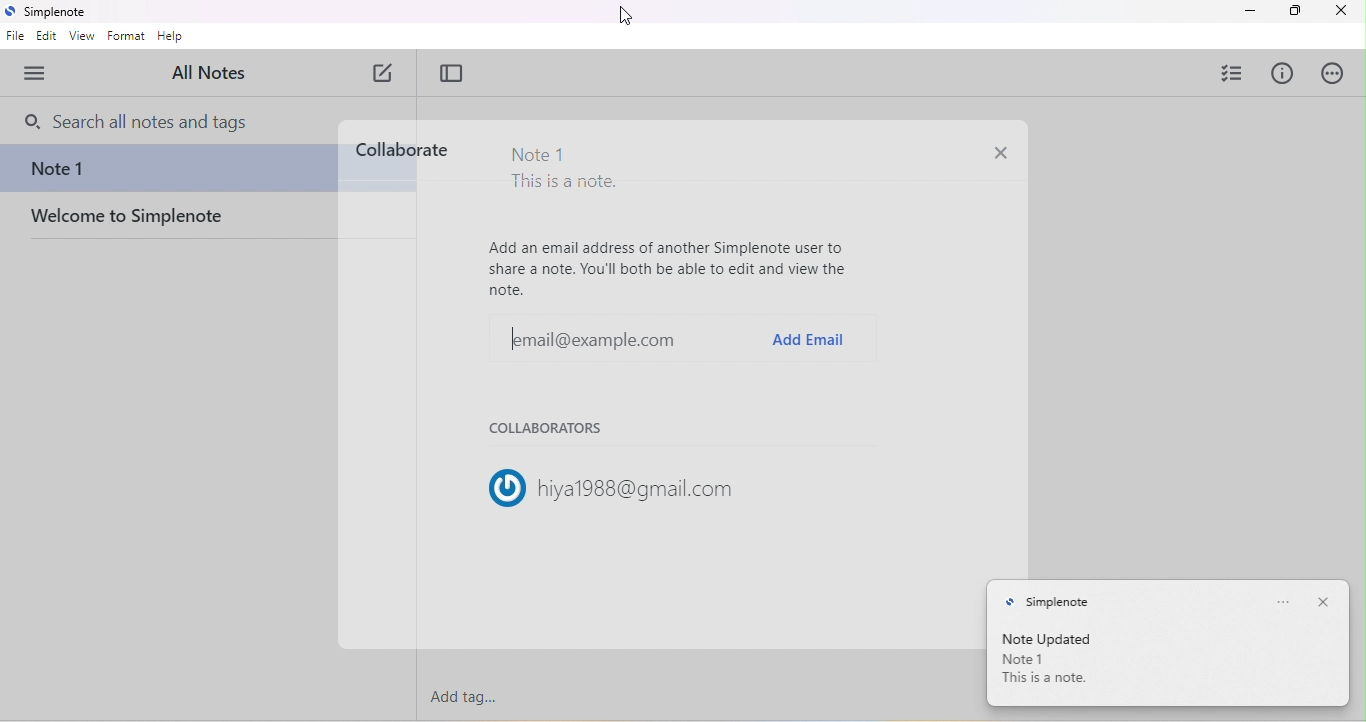 Image resolution: width=1366 pixels, height=722 pixels. What do you see at coordinates (999, 155) in the screenshot?
I see `close` at bounding box center [999, 155].